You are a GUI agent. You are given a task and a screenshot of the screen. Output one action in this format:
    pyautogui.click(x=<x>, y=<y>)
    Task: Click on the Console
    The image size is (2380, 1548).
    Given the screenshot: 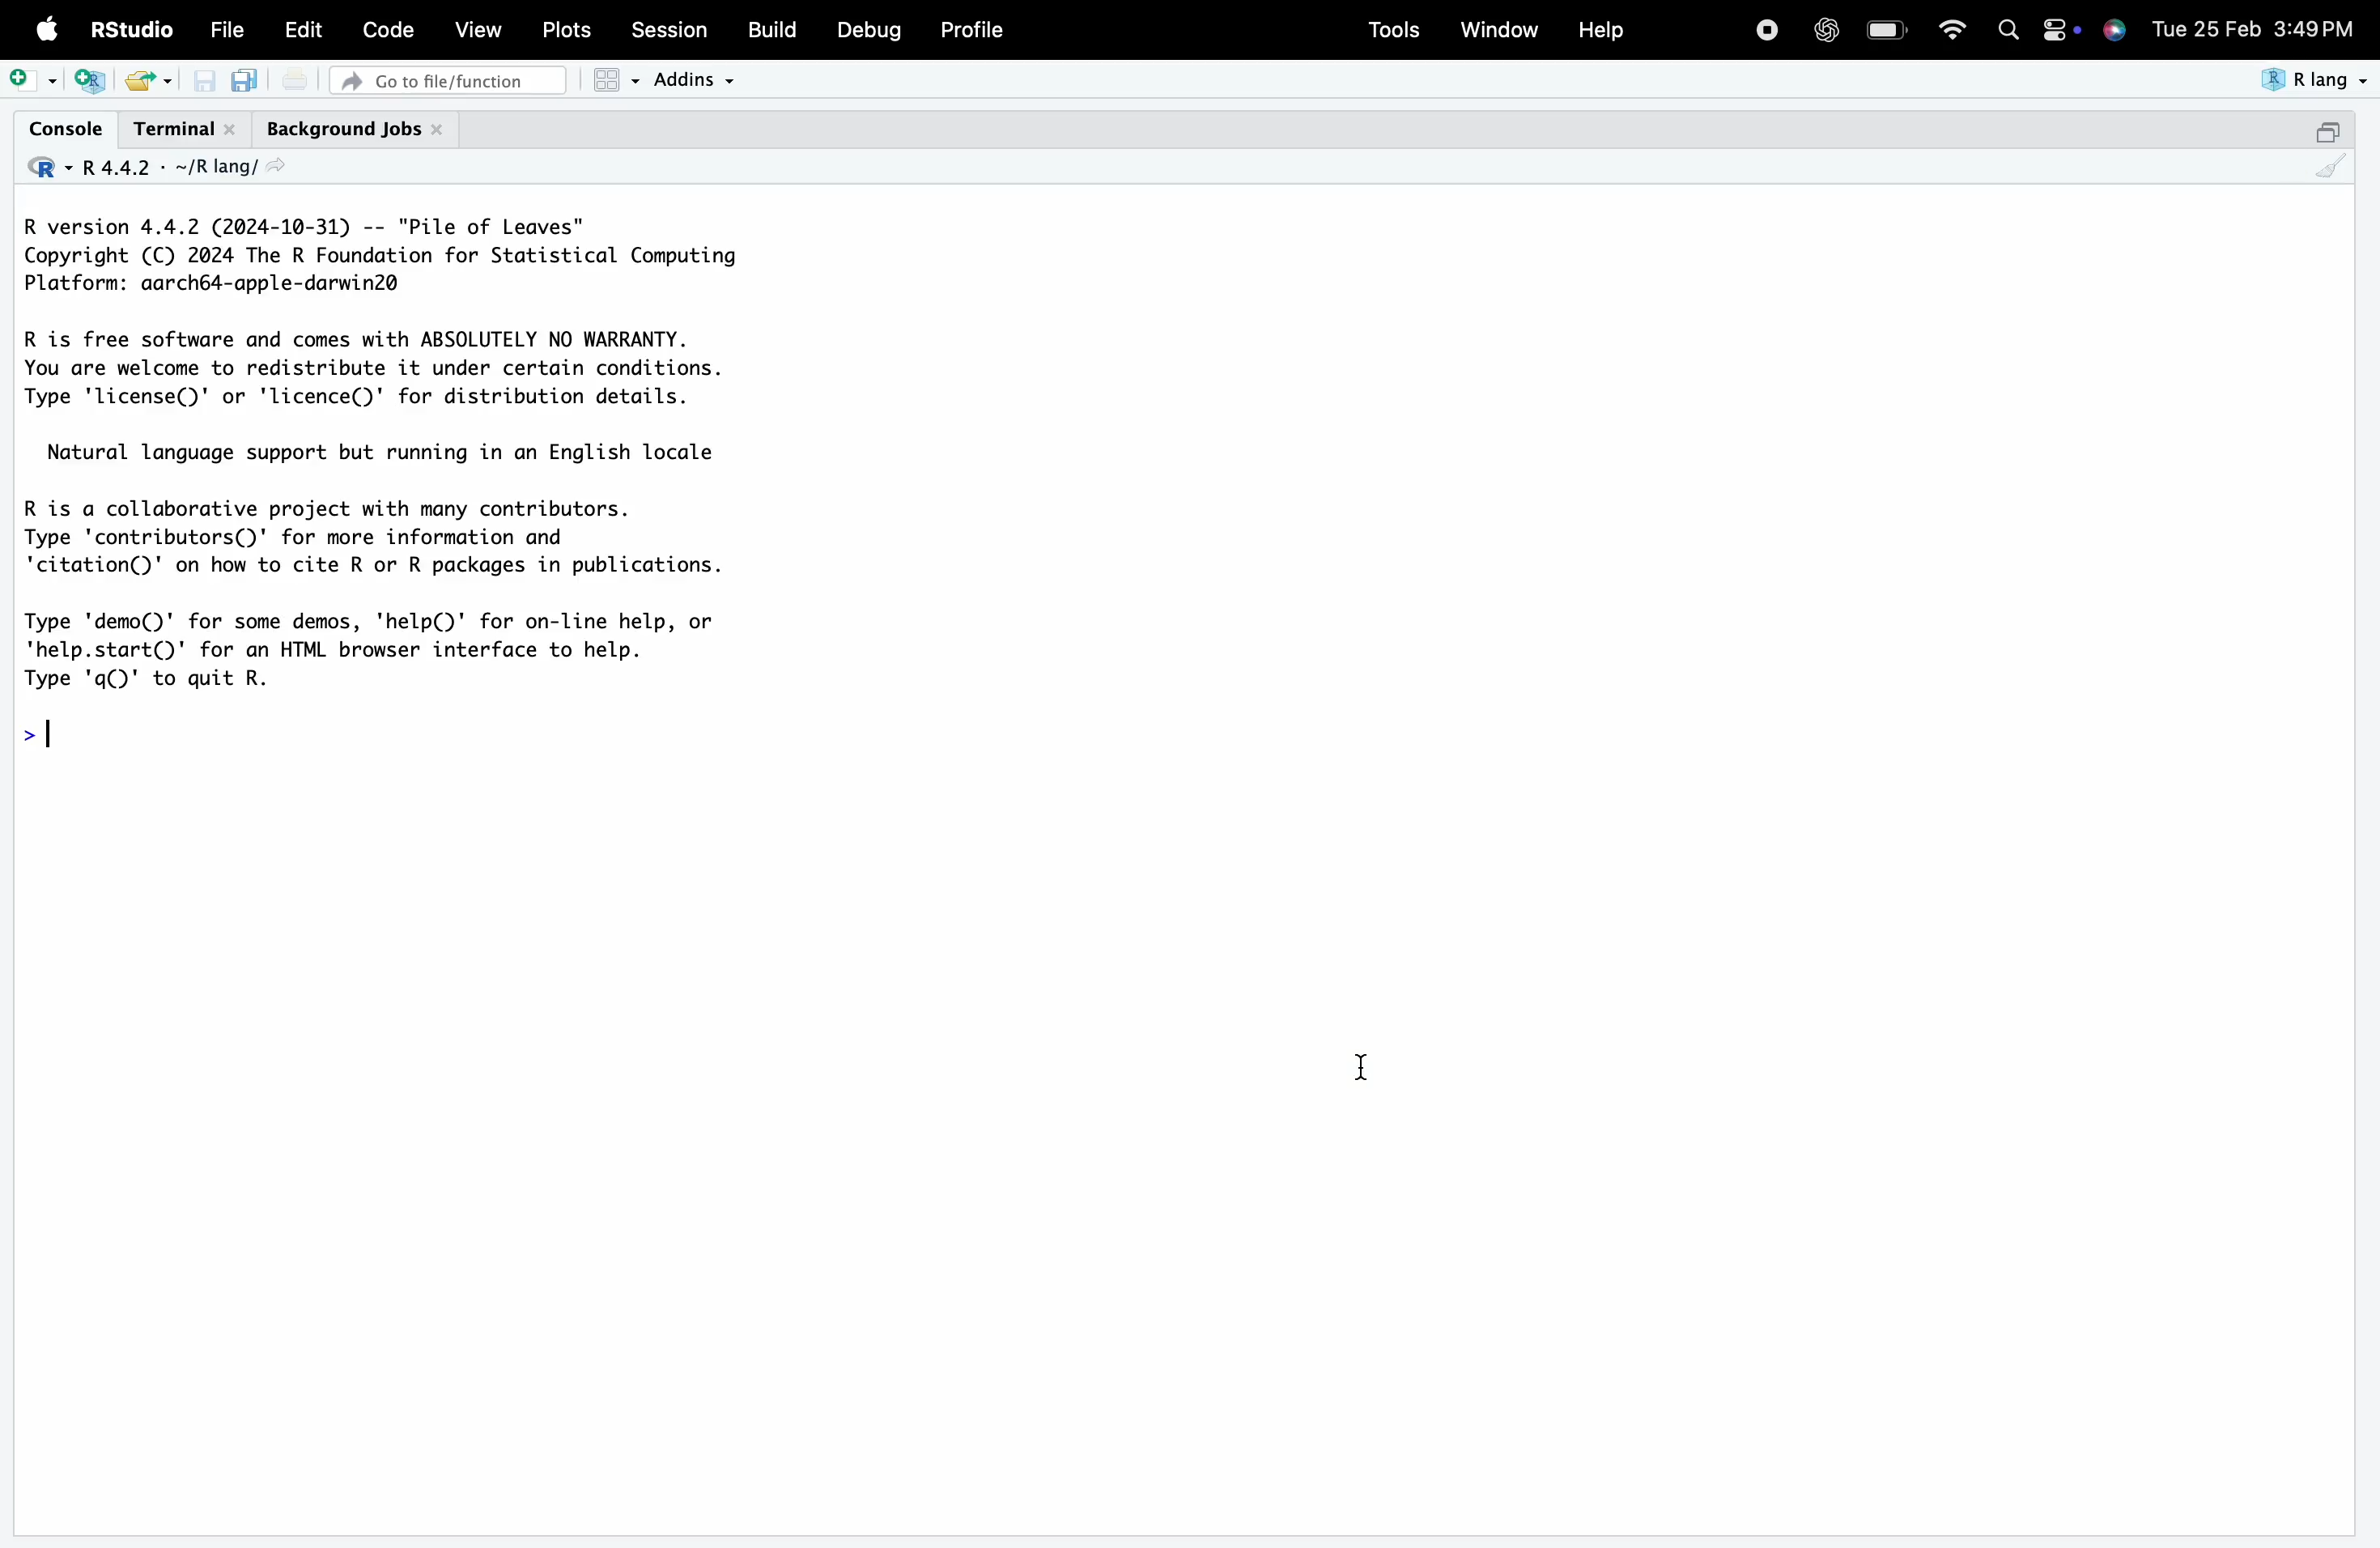 What is the action you would take?
    pyautogui.click(x=65, y=128)
    